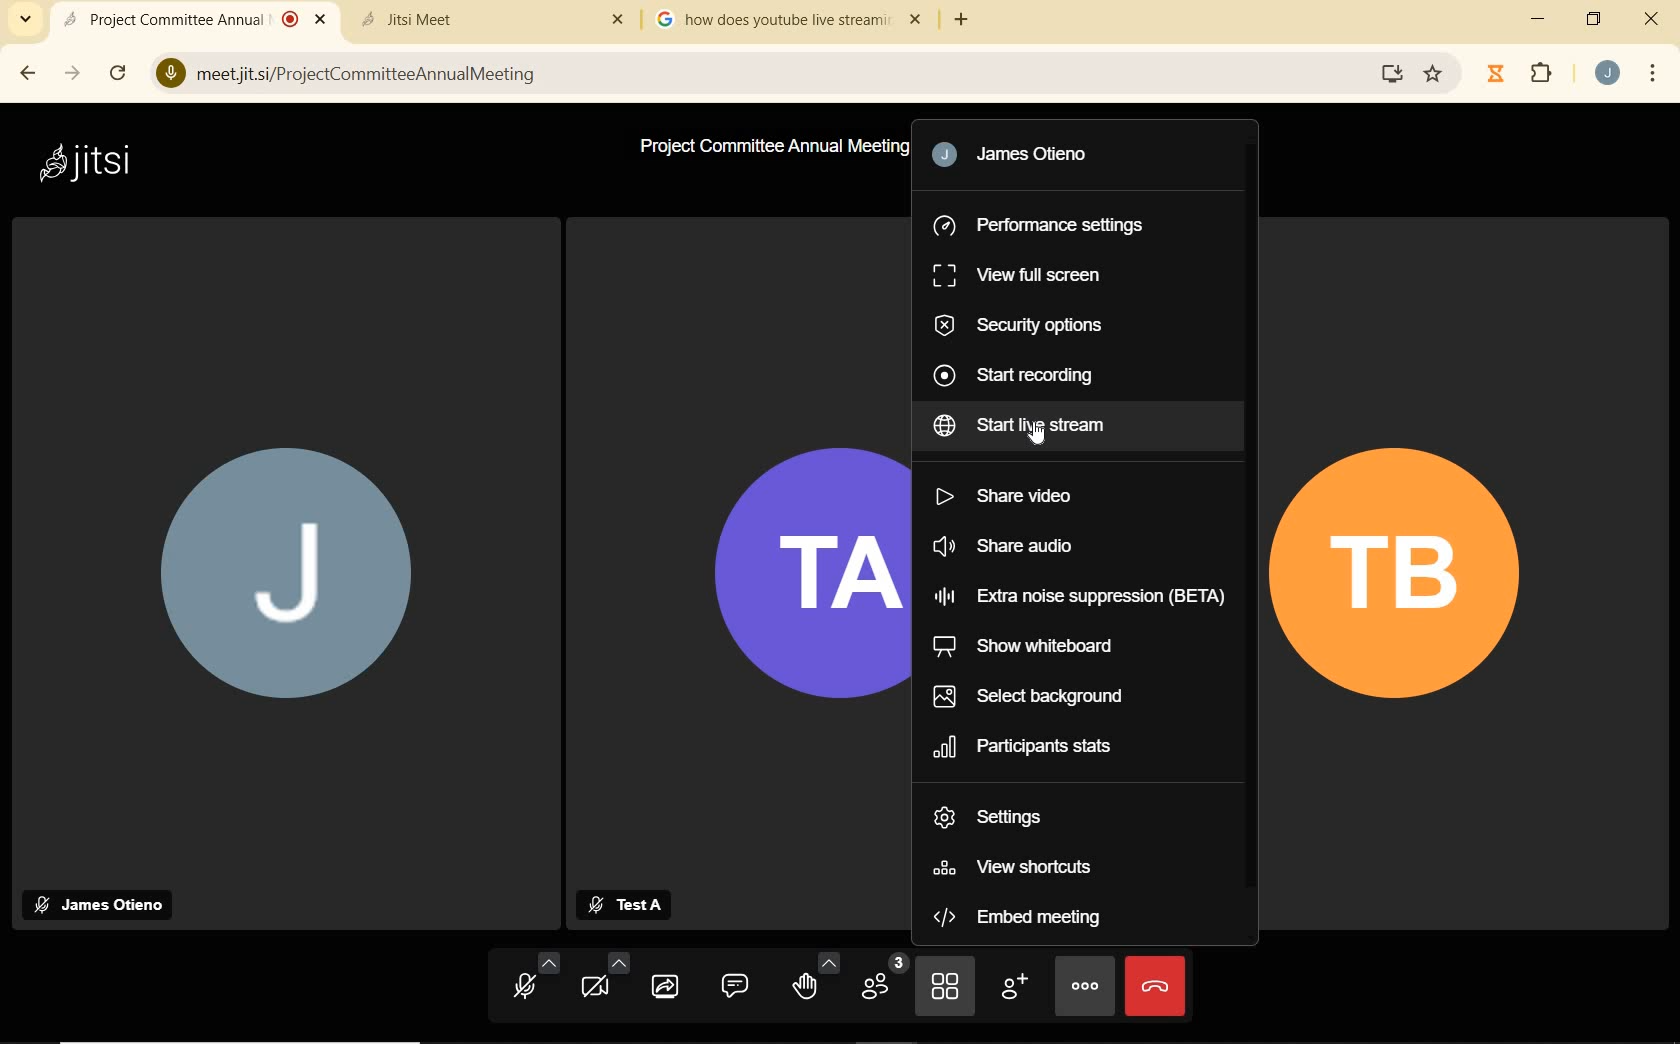 This screenshot has width=1680, height=1044. I want to click on back, so click(29, 72).